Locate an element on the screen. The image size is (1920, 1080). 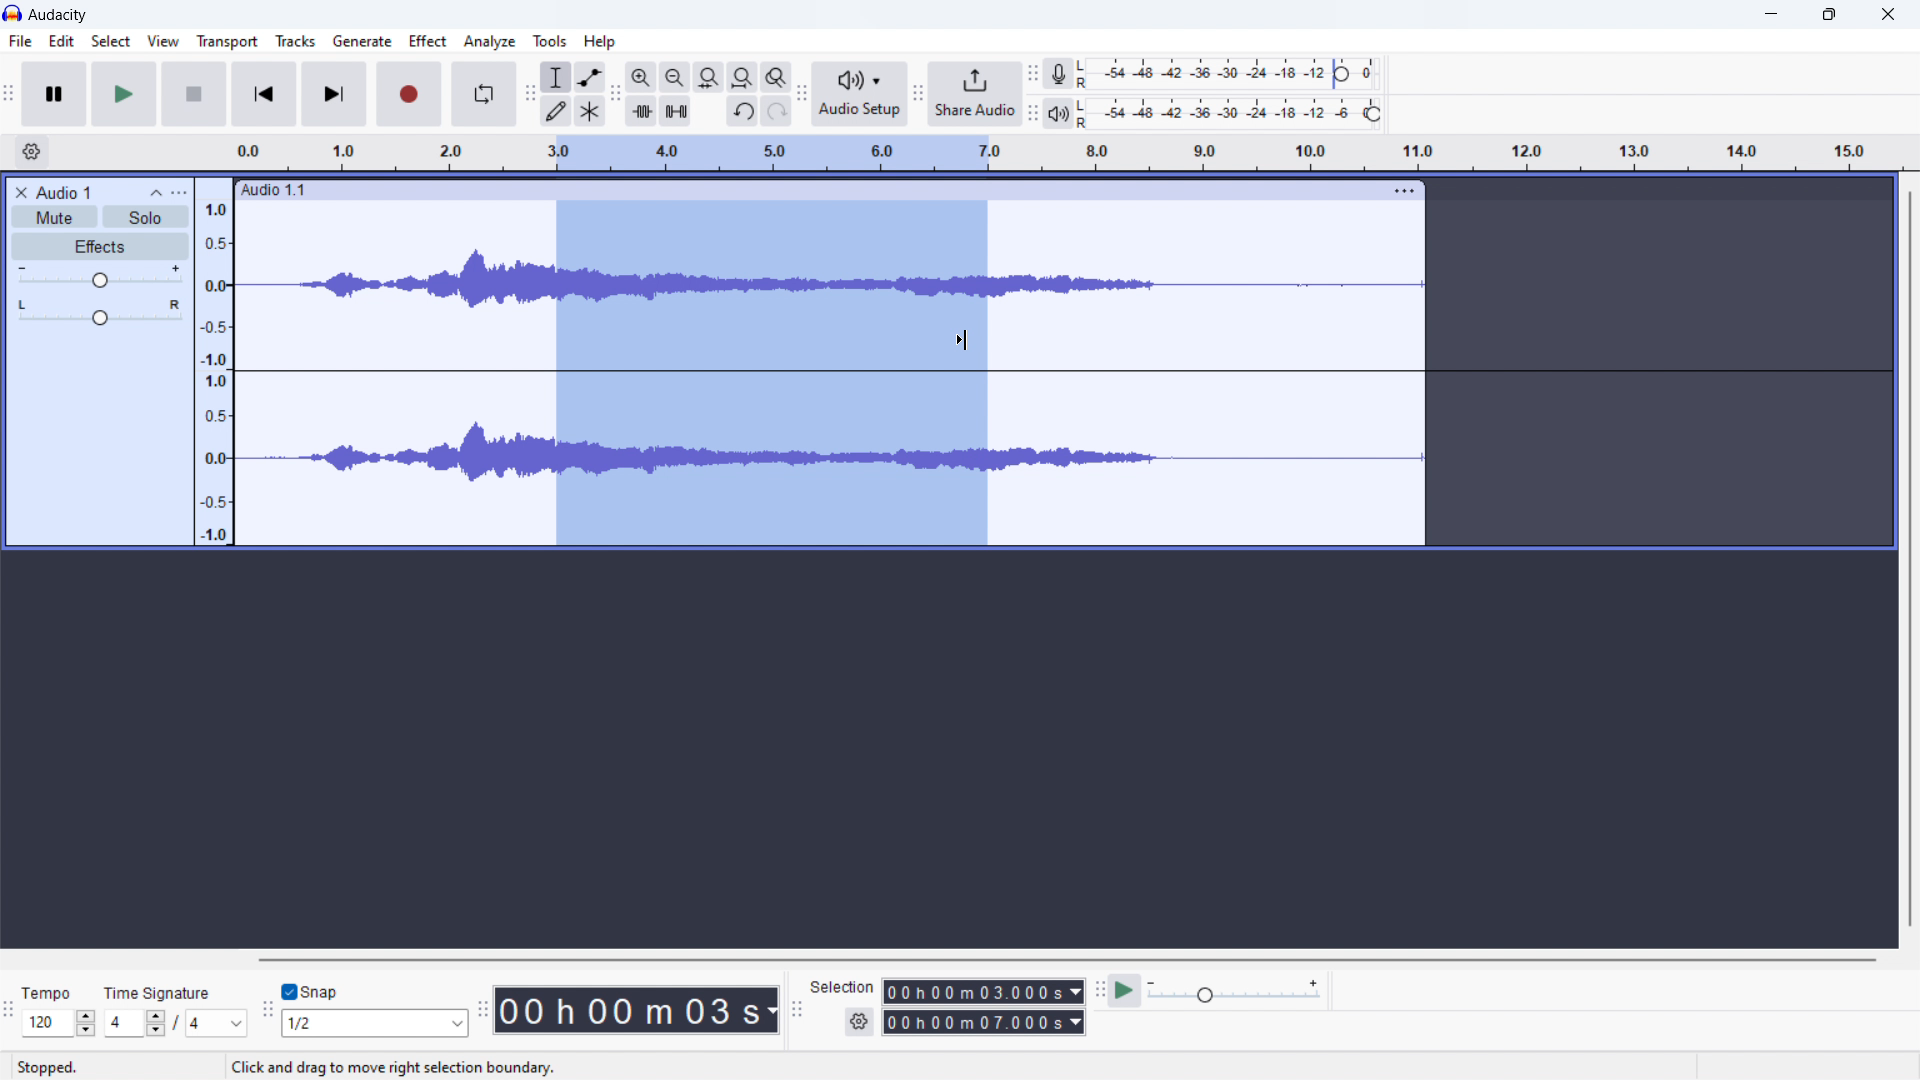
multi tool is located at coordinates (590, 110).